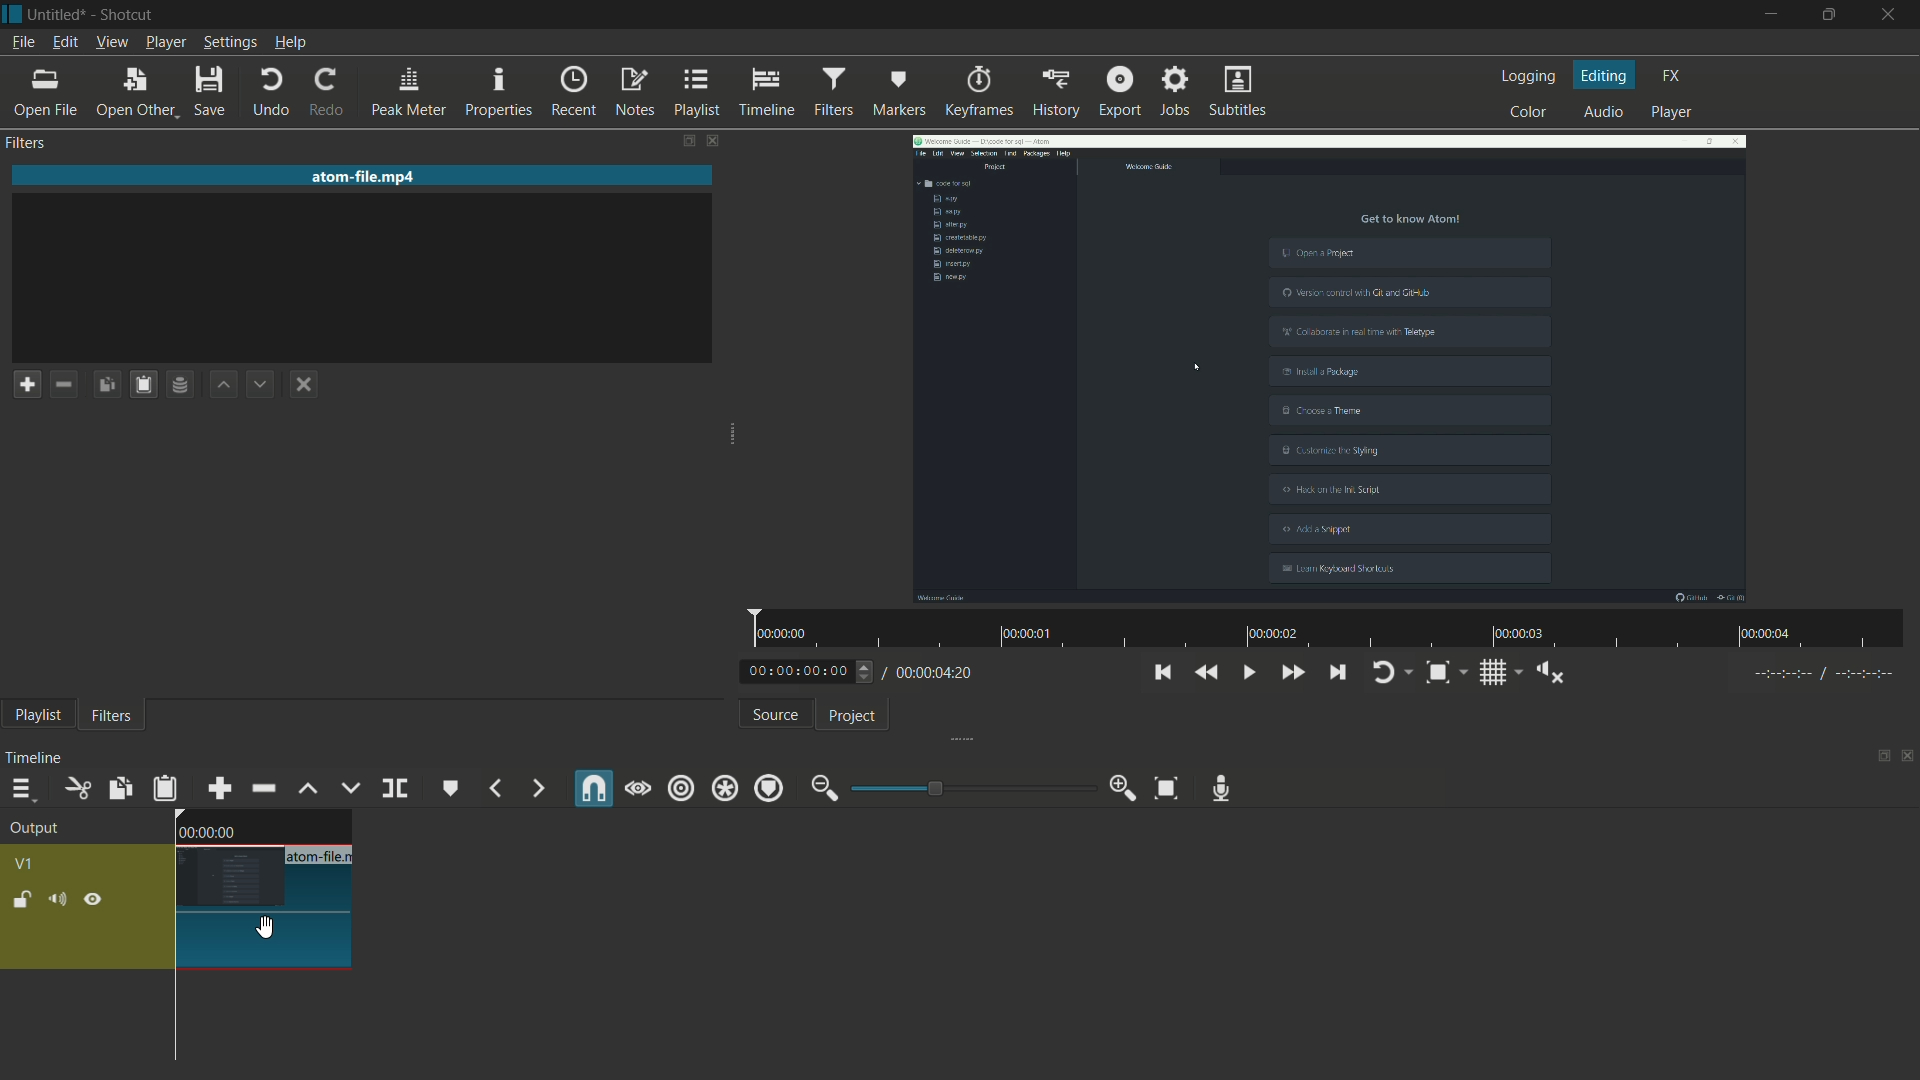 This screenshot has width=1920, height=1080. What do you see at coordinates (75, 789) in the screenshot?
I see `cut` at bounding box center [75, 789].